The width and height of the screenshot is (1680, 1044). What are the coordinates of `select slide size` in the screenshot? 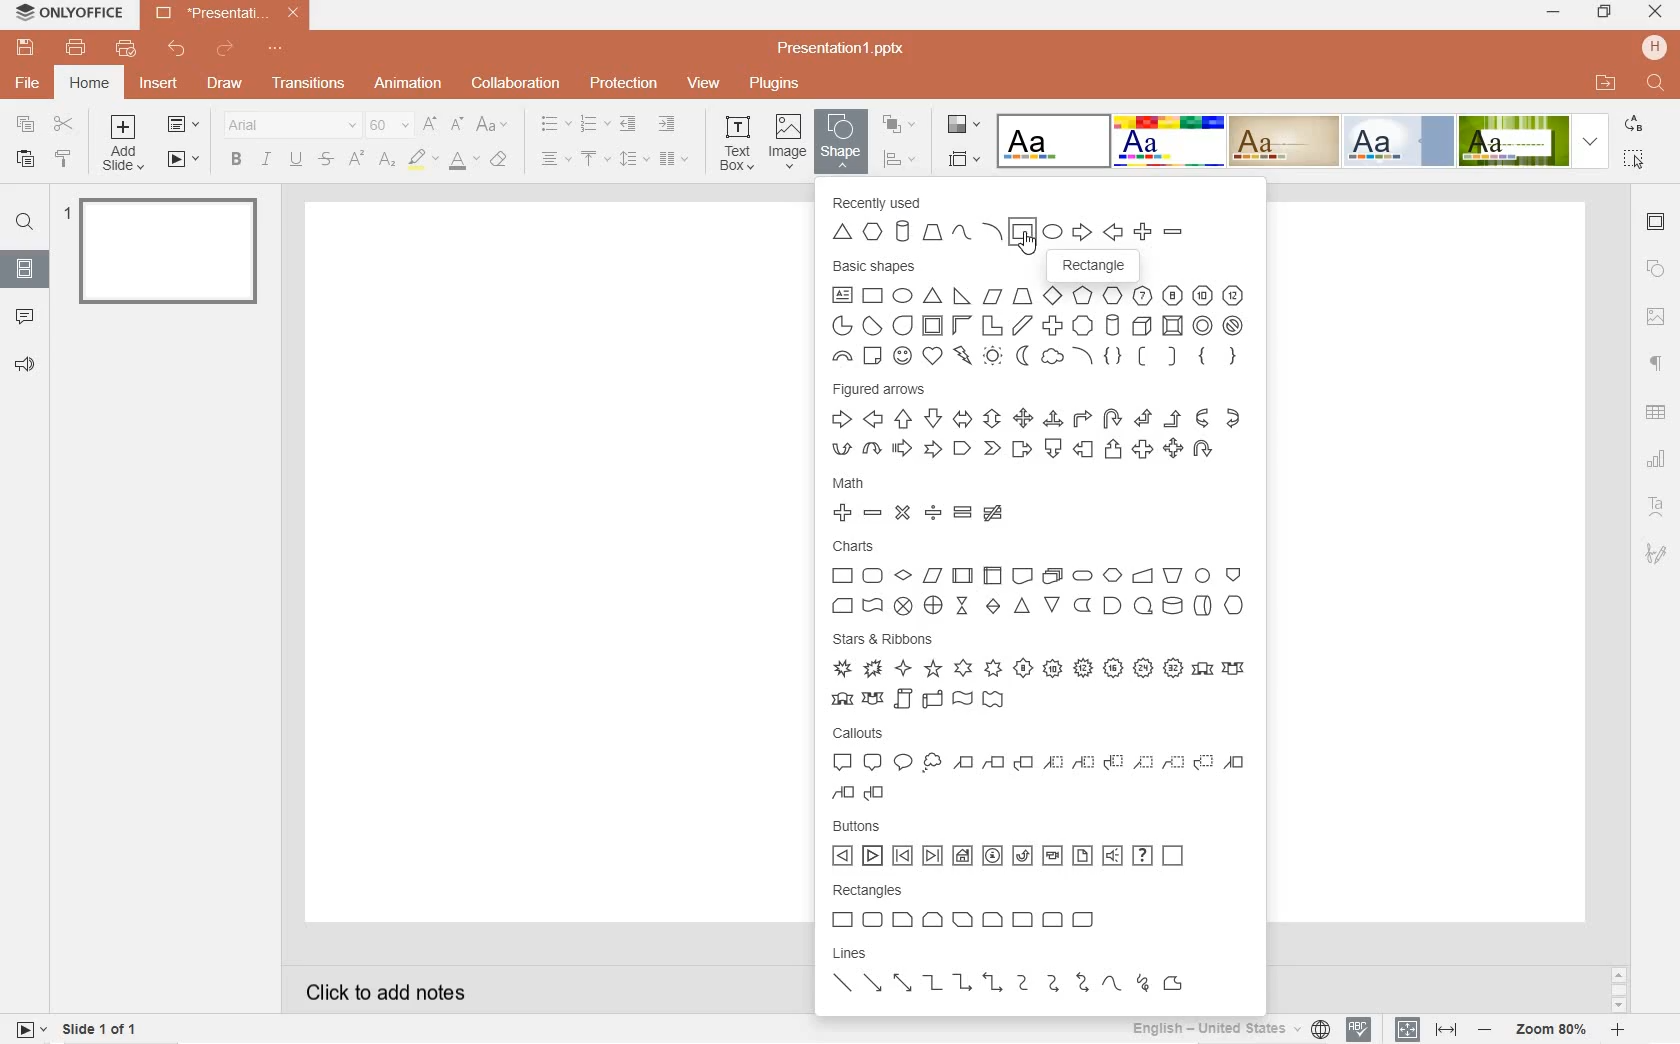 It's located at (962, 160).